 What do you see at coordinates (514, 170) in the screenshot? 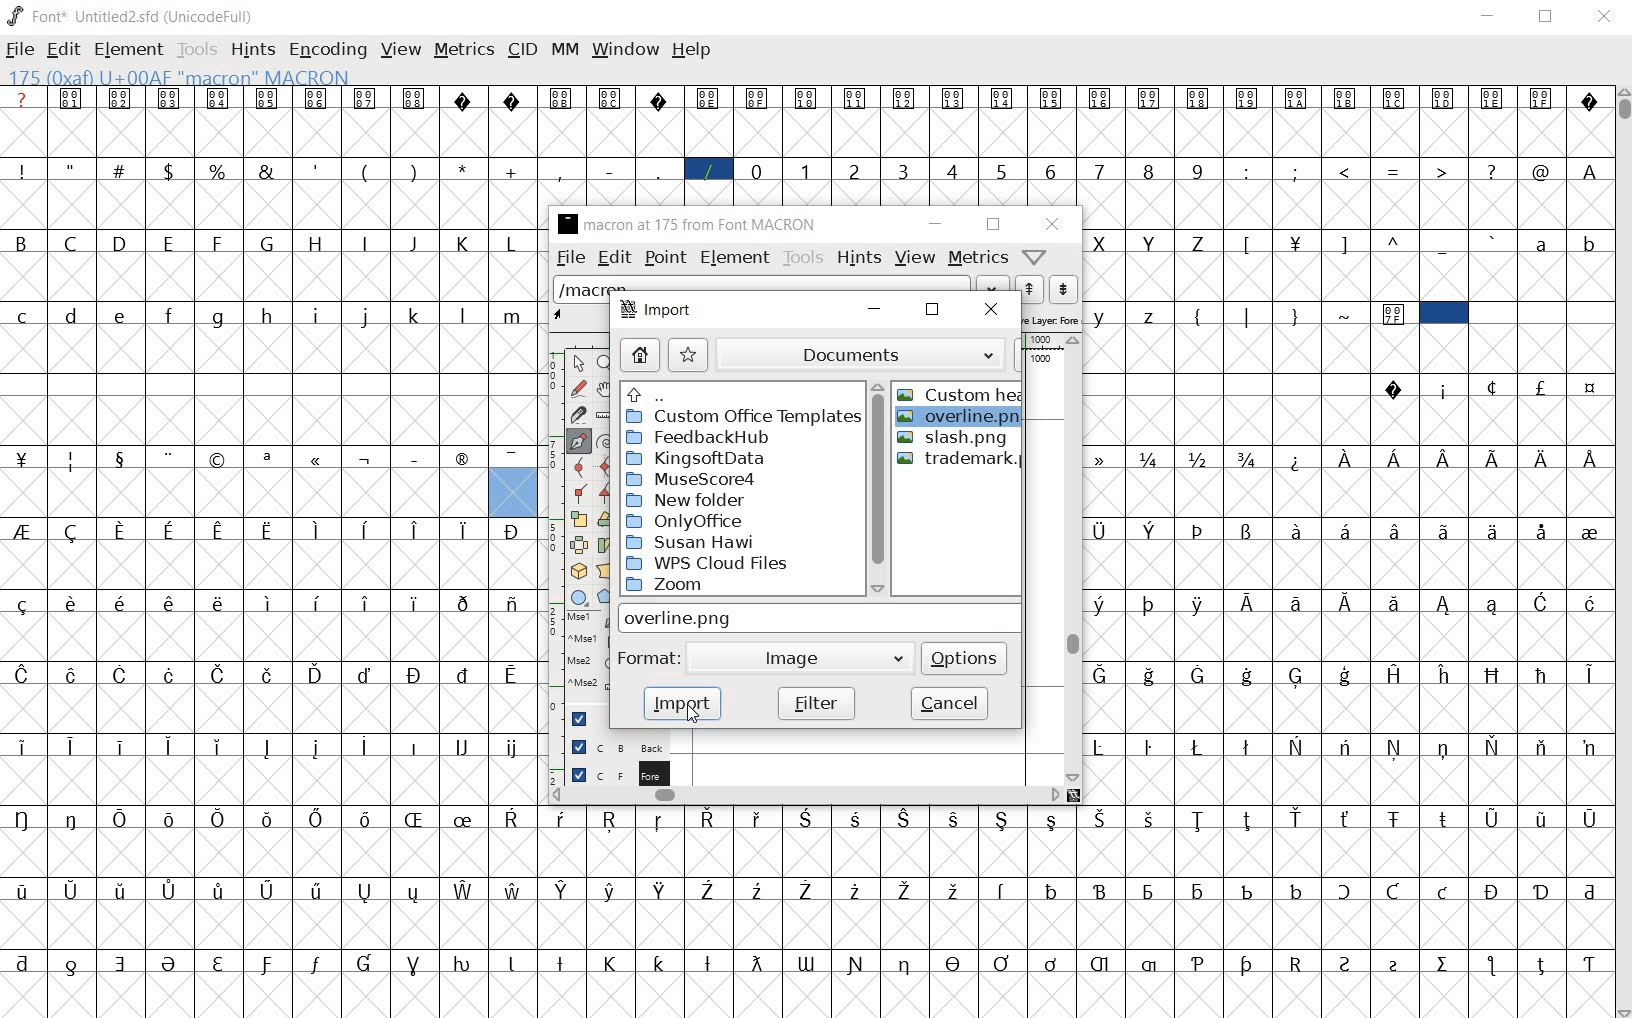
I see `+` at bounding box center [514, 170].